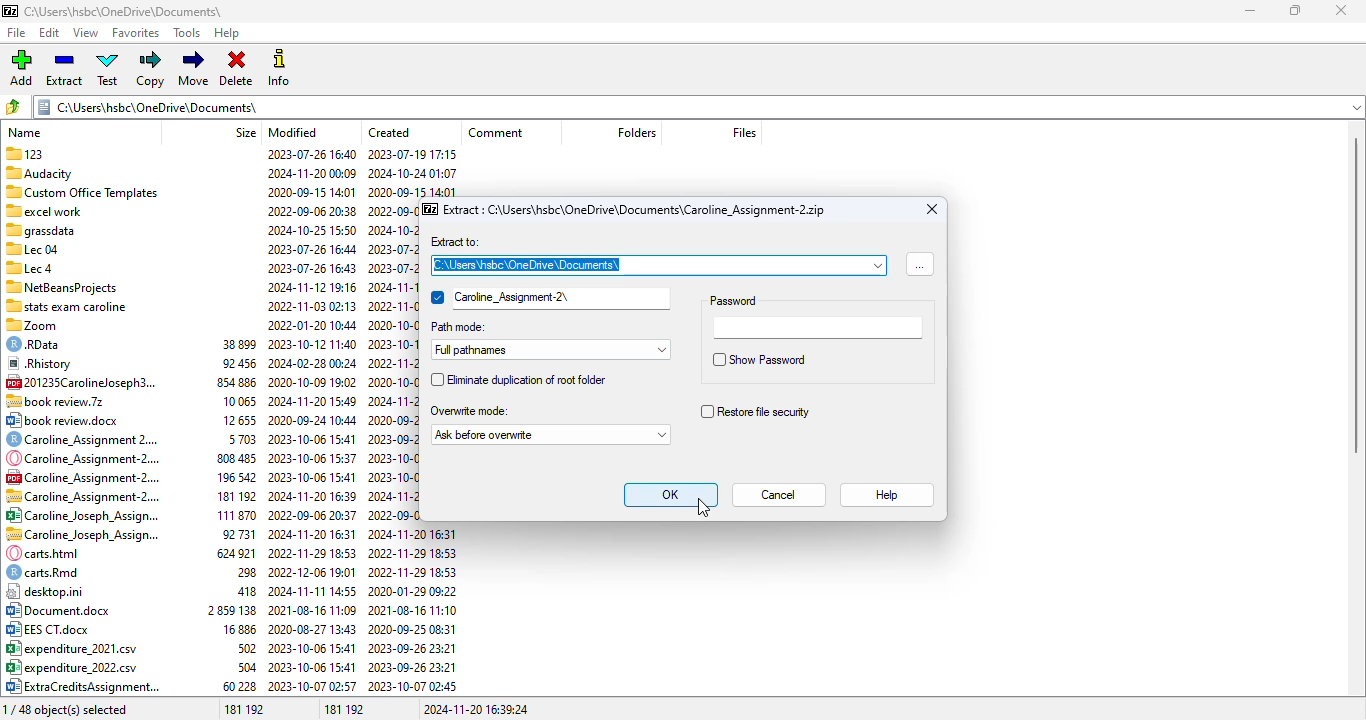 The height and width of the screenshot is (720, 1366). I want to click on .Rhistory 92456 2024-02-28 00:24 2022-11-26 17:25, so click(212, 365).